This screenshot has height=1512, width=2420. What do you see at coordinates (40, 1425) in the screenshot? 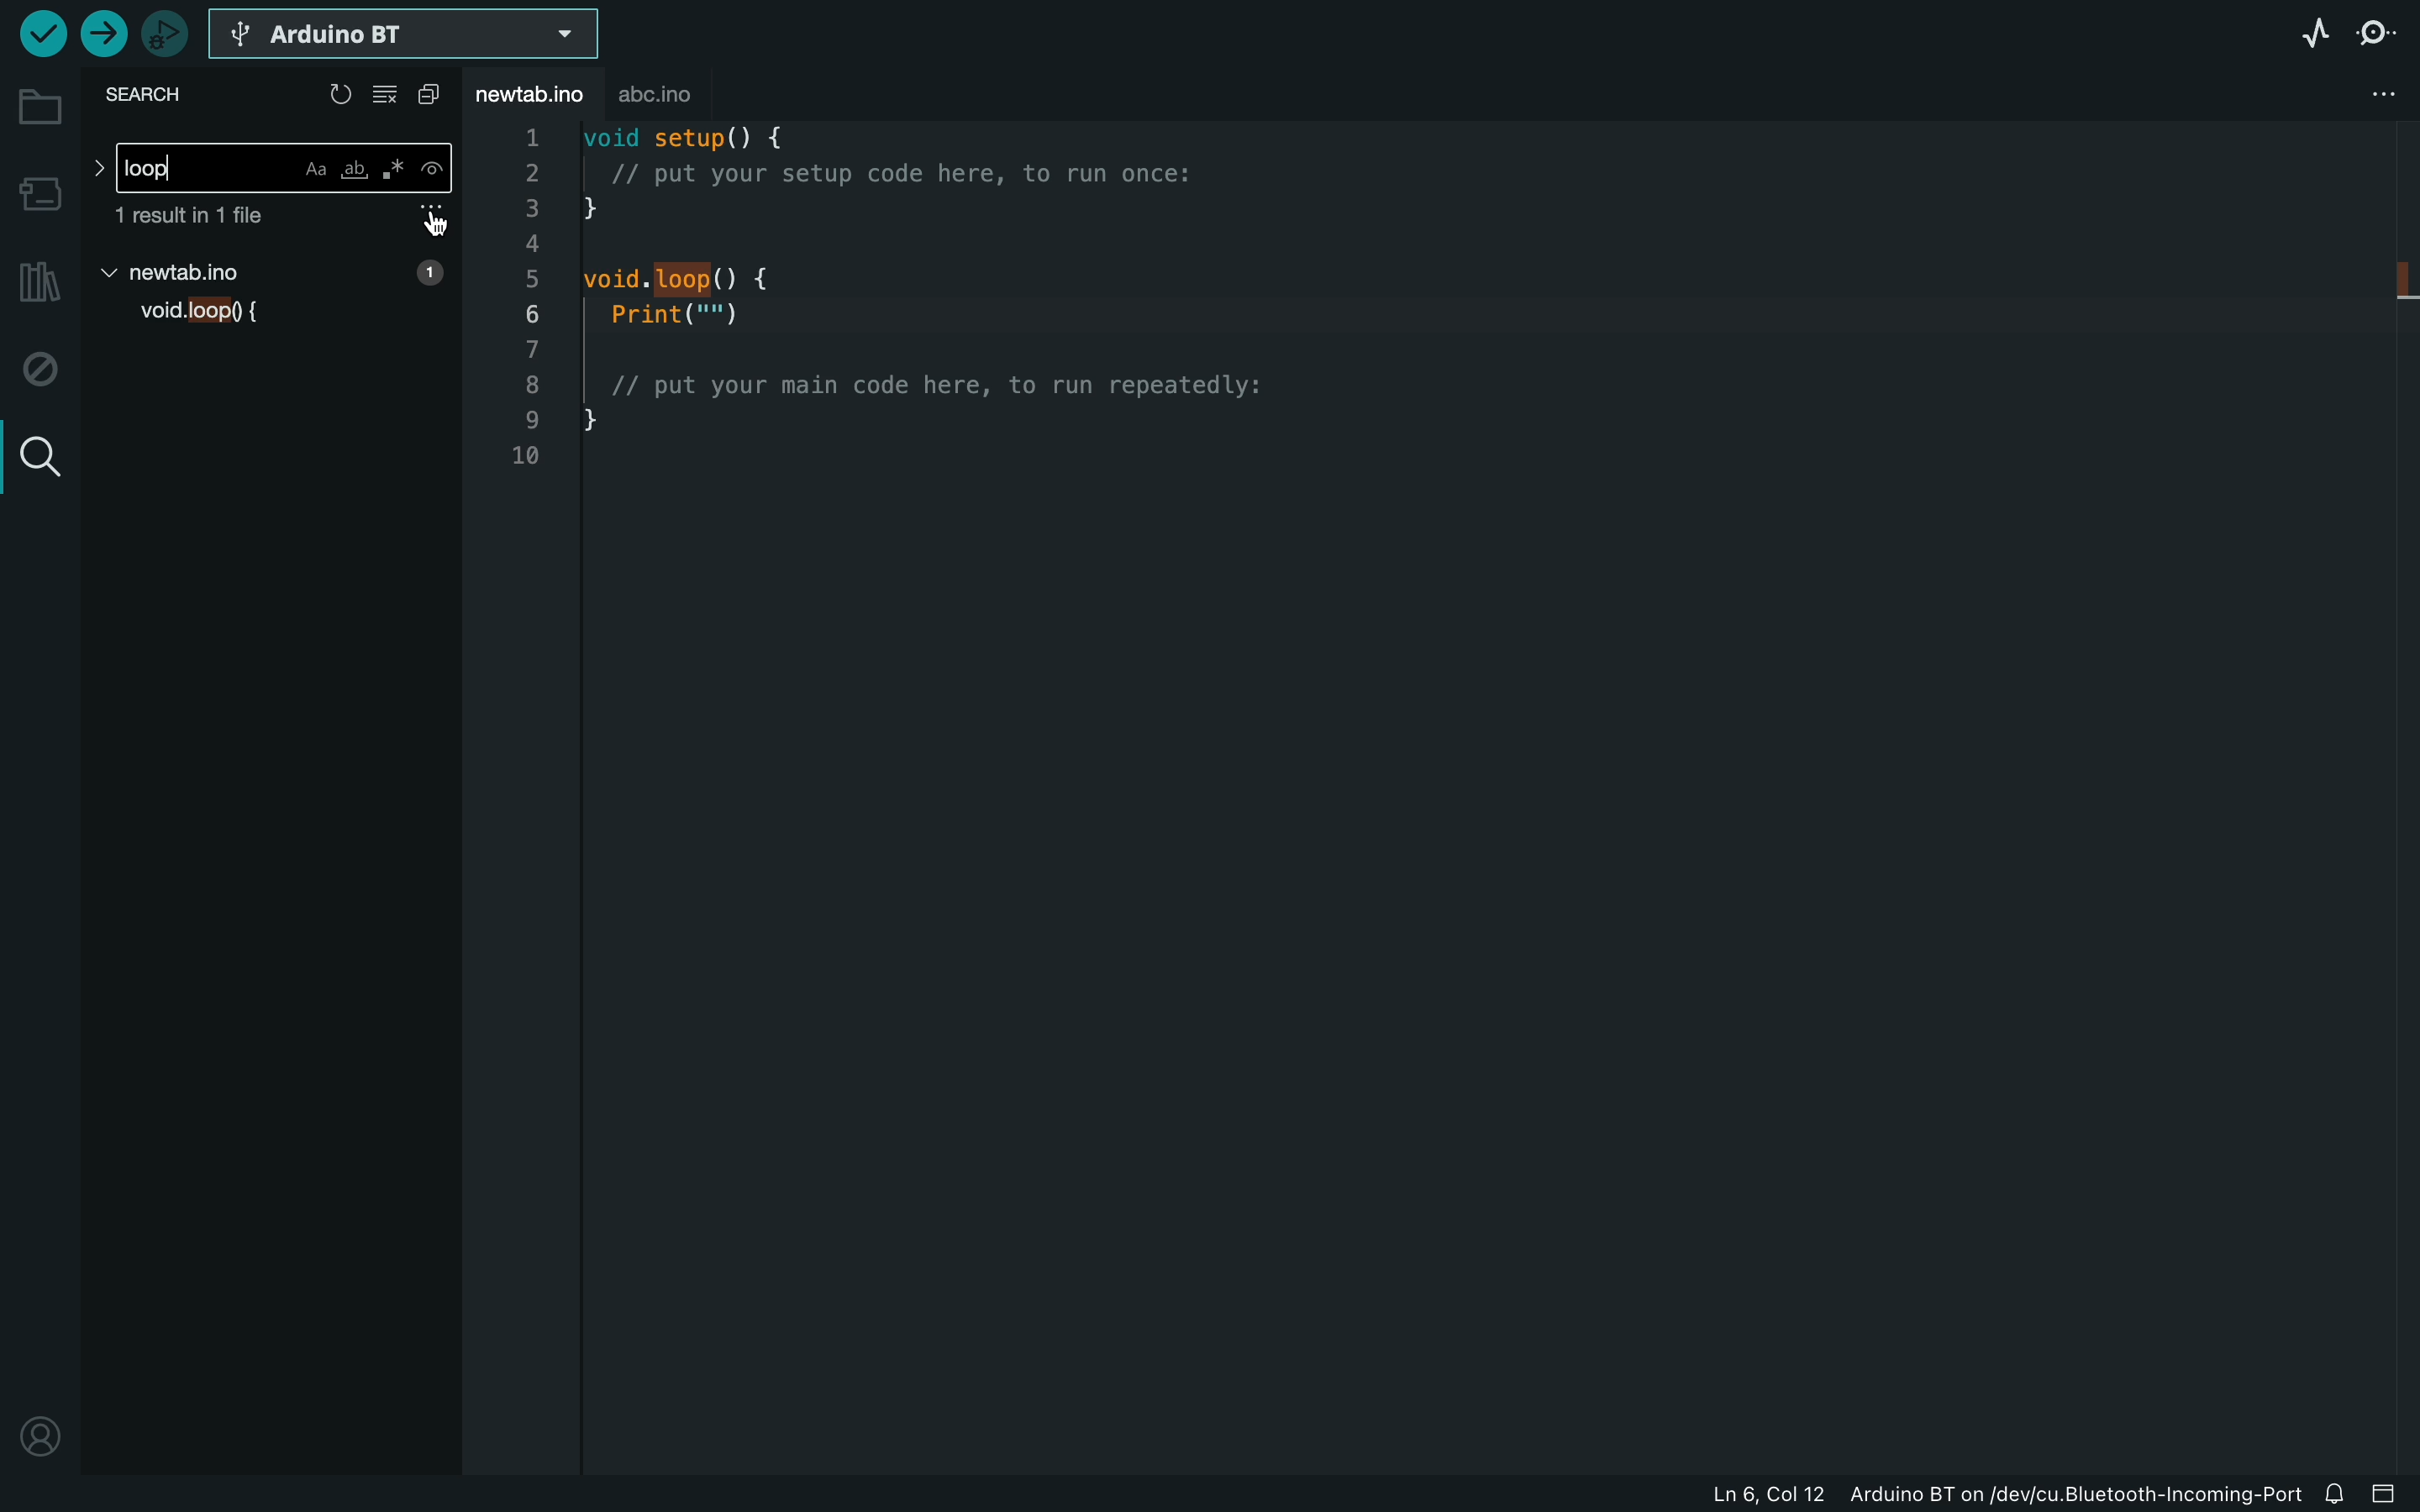
I see `profile` at bounding box center [40, 1425].